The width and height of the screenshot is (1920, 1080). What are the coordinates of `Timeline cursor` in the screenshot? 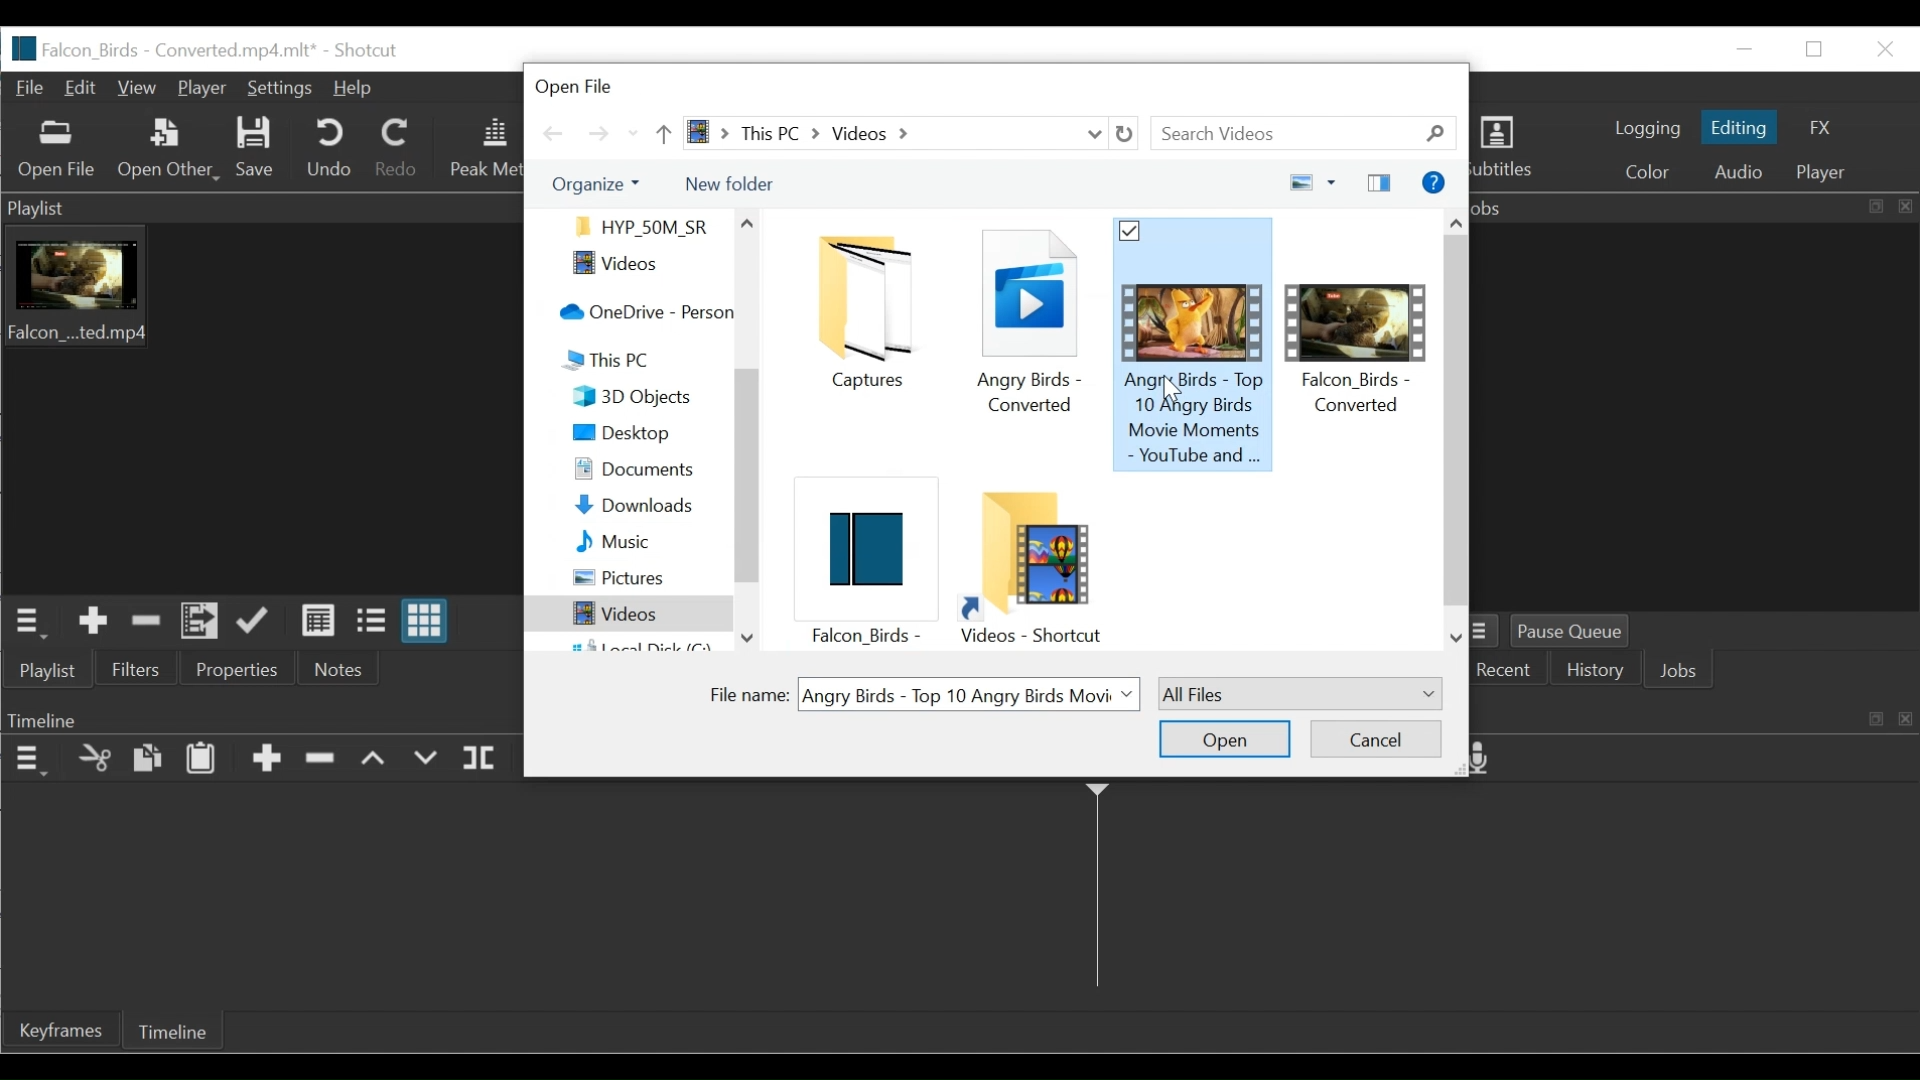 It's located at (1096, 892).